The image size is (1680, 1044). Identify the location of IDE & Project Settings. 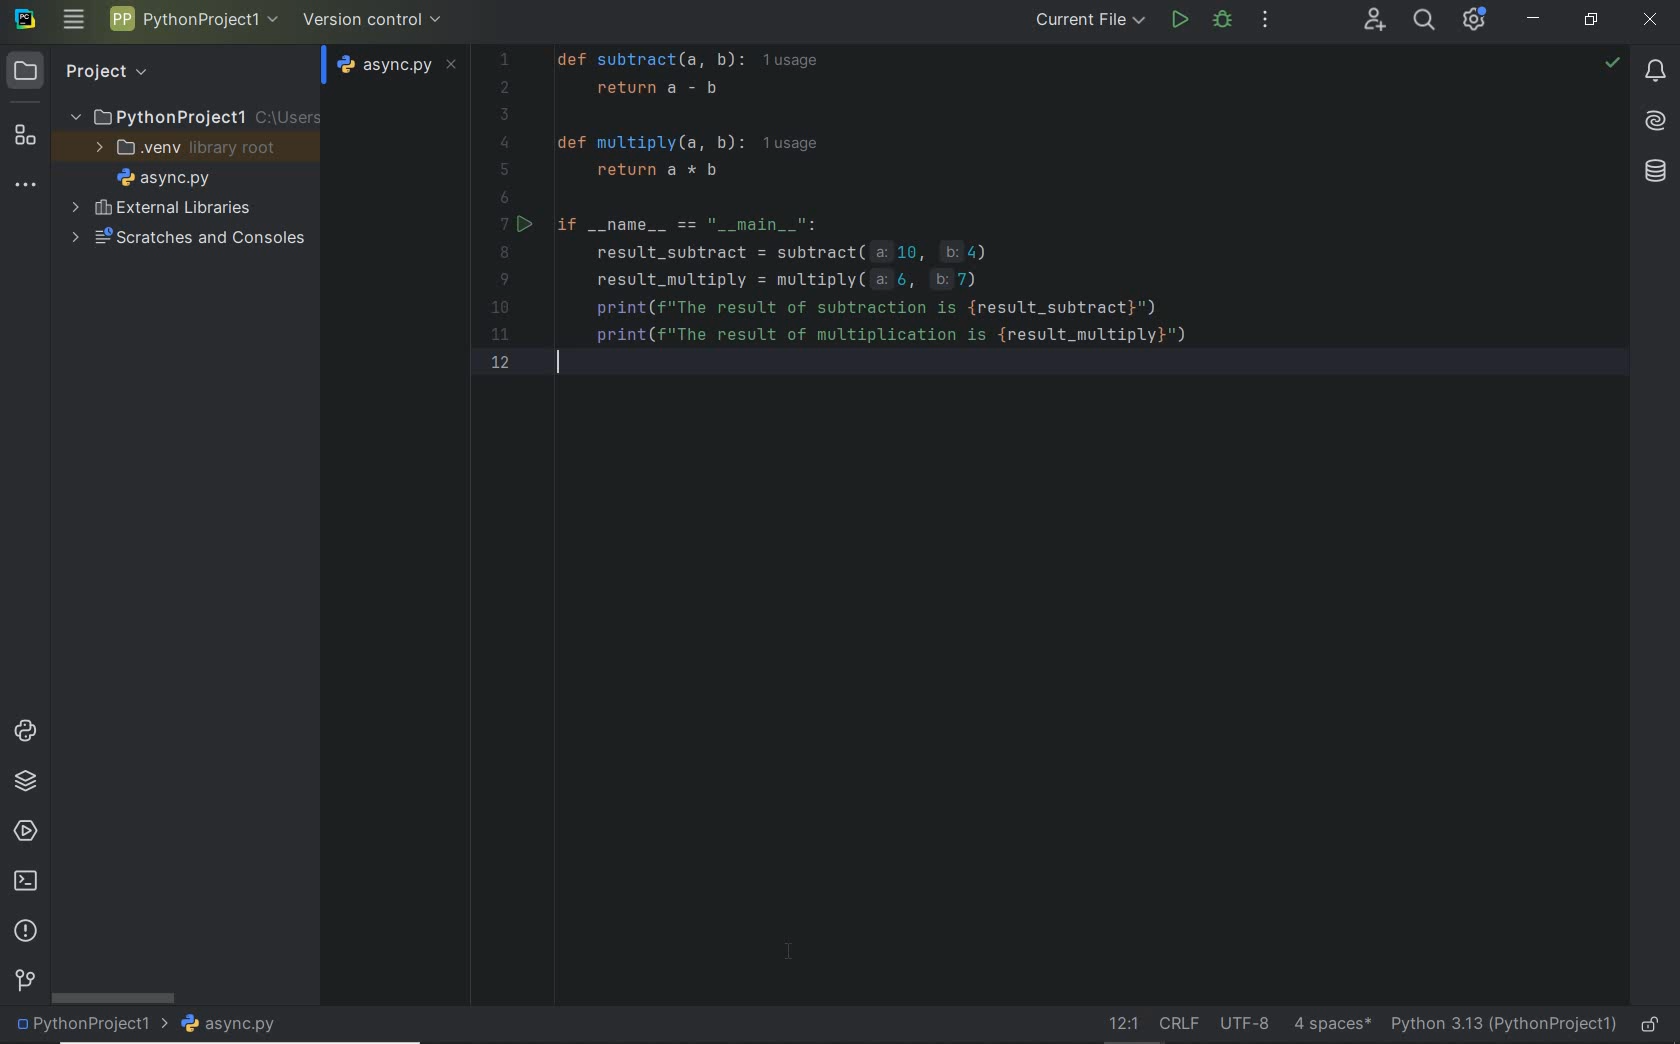
(1475, 19).